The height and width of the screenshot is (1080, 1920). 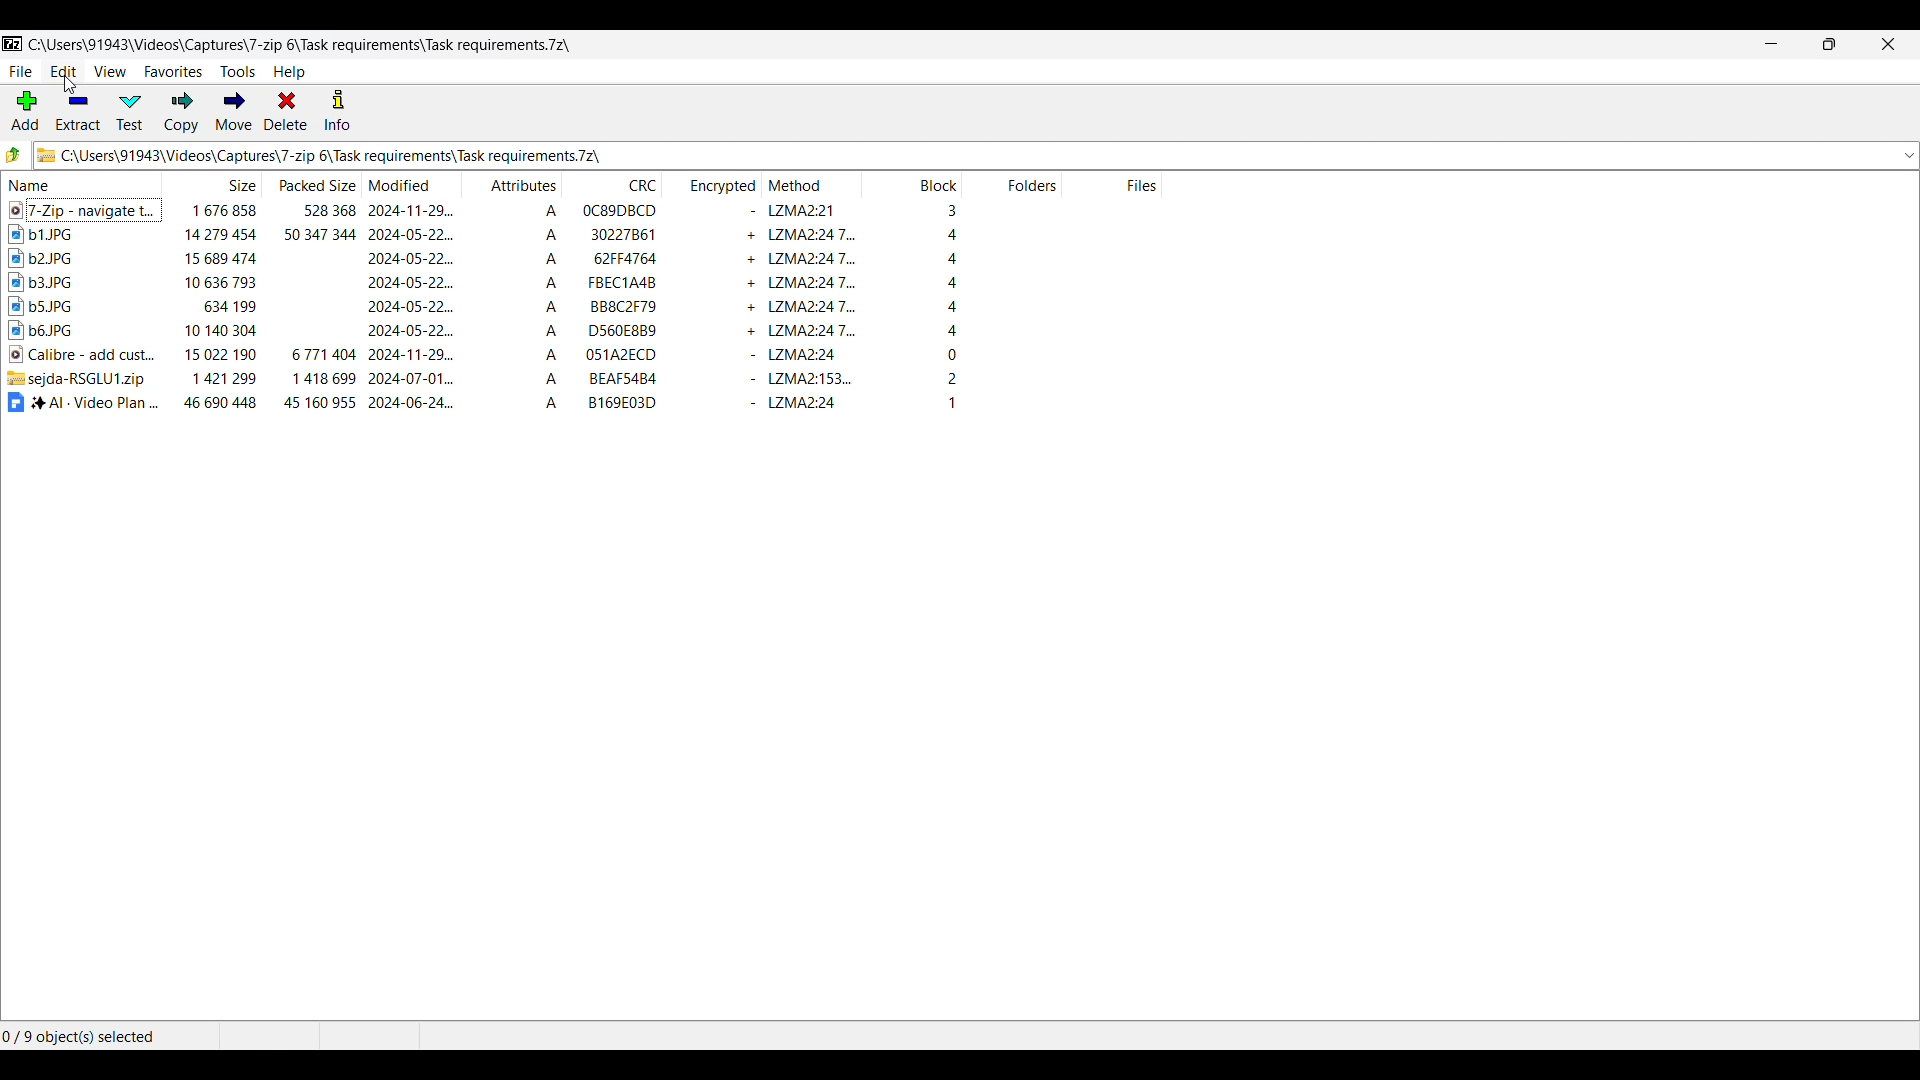 What do you see at coordinates (313, 183) in the screenshot?
I see `Packed size column` at bounding box center [313, 183].